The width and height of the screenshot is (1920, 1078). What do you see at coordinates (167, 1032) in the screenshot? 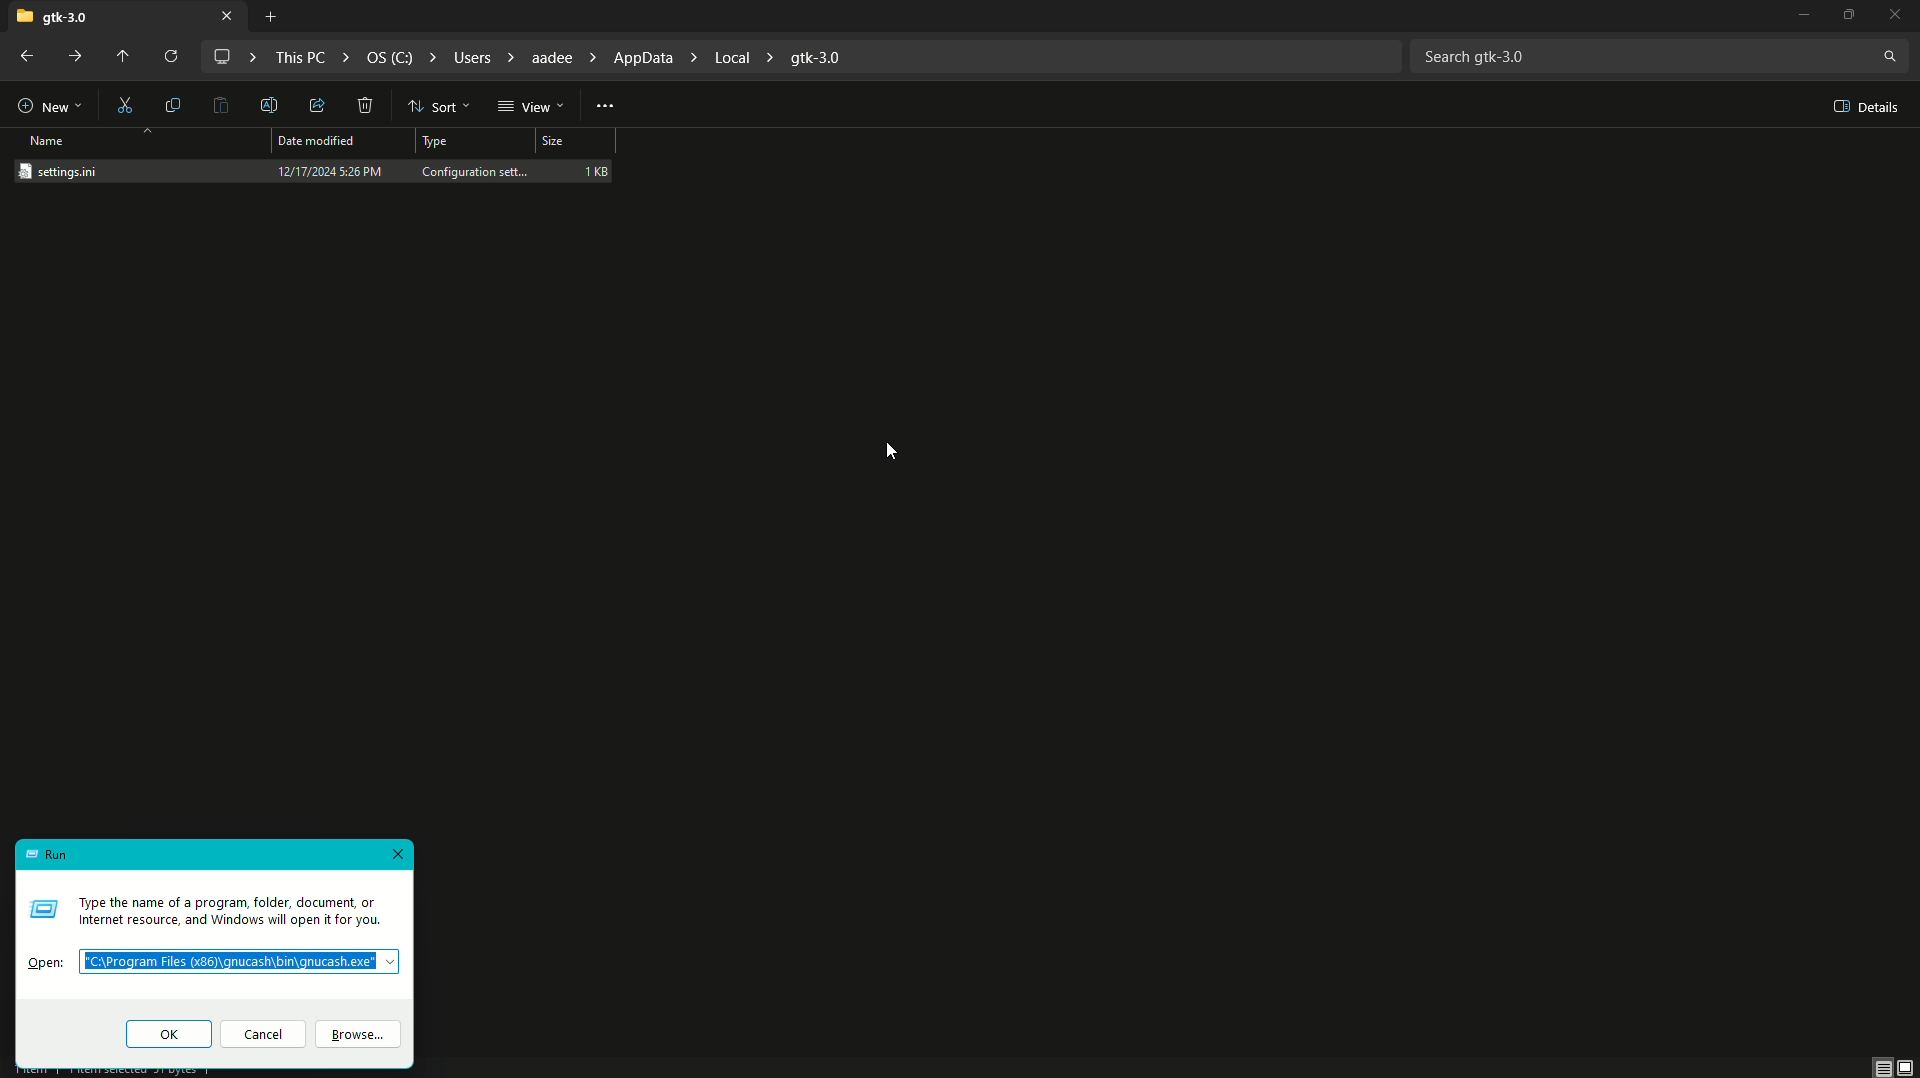
I see `OK` at bounding box center [167, 1032].